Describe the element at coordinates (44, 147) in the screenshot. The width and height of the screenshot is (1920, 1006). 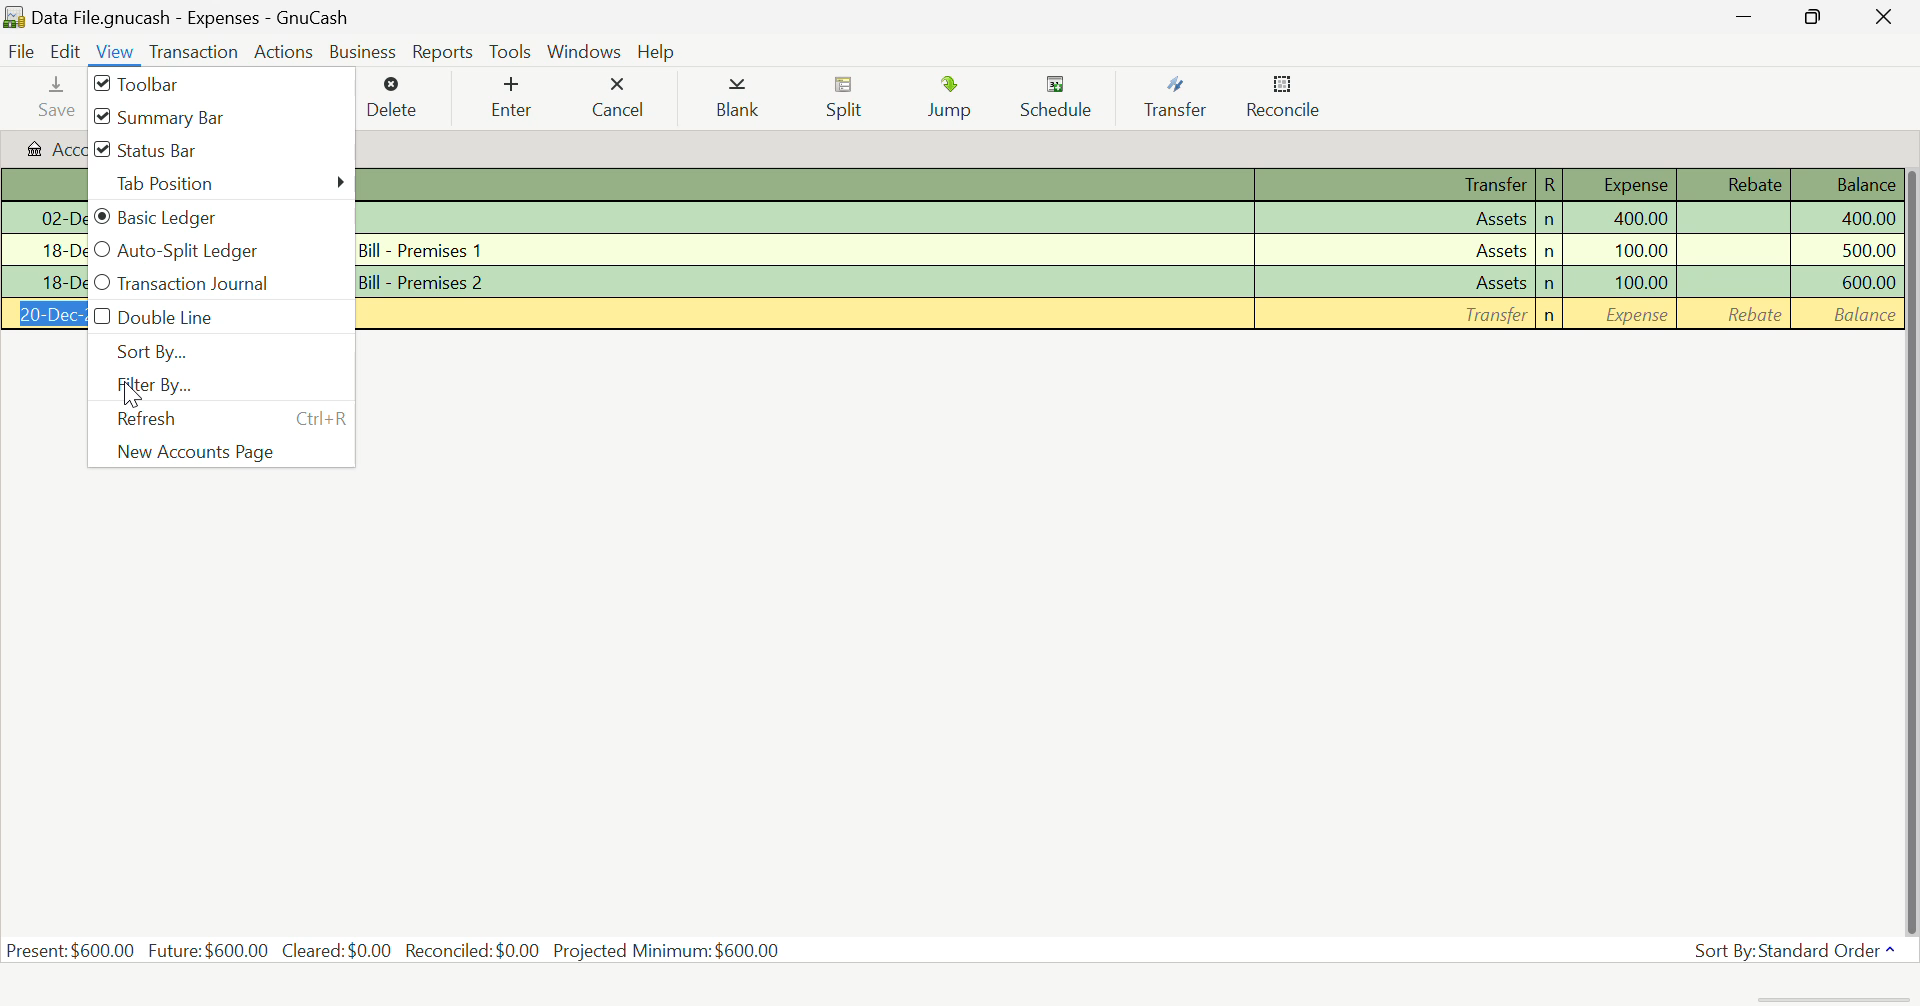
I see `Accounts tab` at that location.